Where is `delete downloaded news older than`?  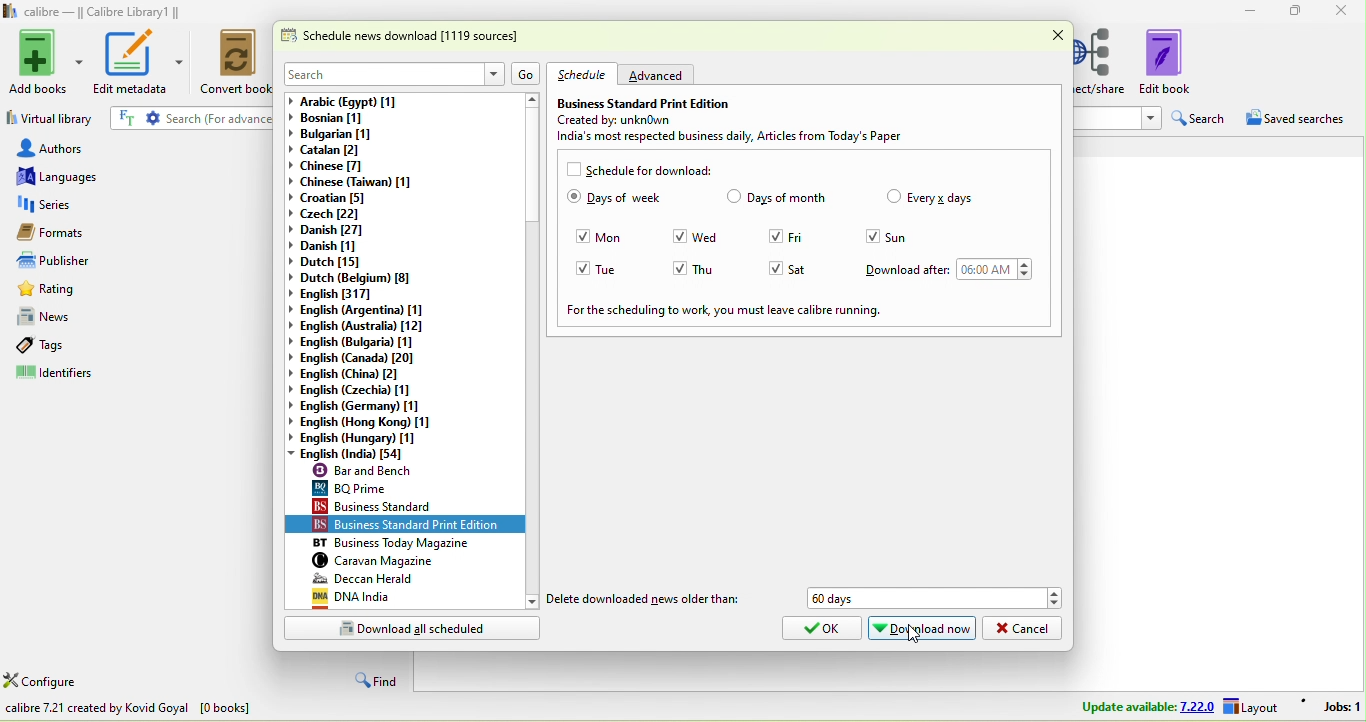 delete downloaded news older than is located at coordinates (645, 600).